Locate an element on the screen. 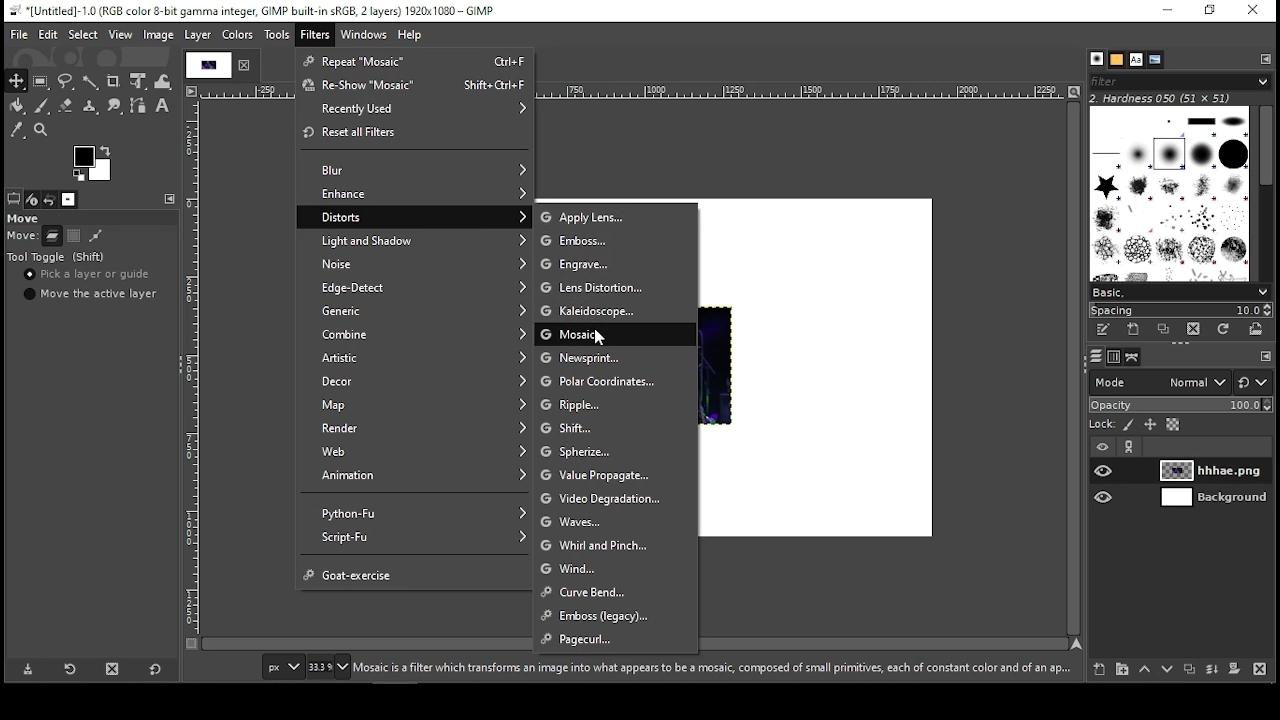 This screenshot has height=720, width=1280. python Fu is located at coordinates (418, 513).